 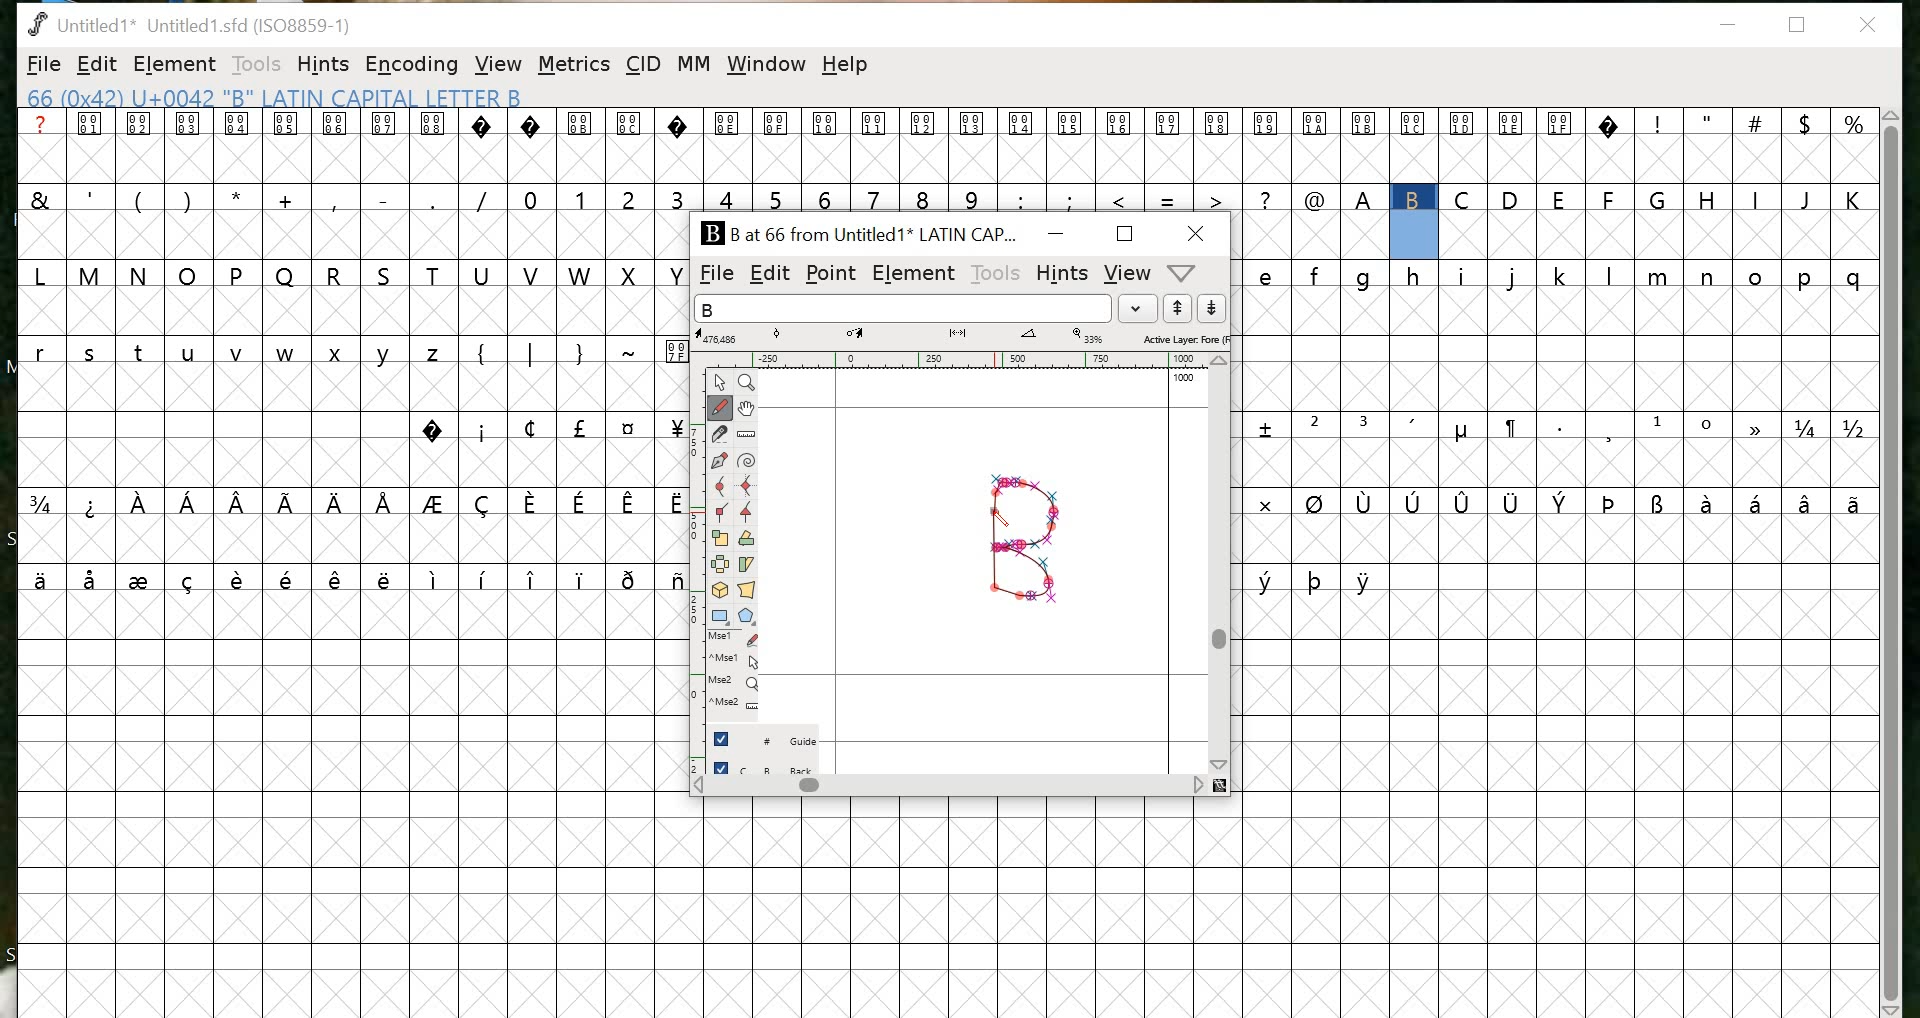 I want to click on Curve, so click(x=723, y=488).